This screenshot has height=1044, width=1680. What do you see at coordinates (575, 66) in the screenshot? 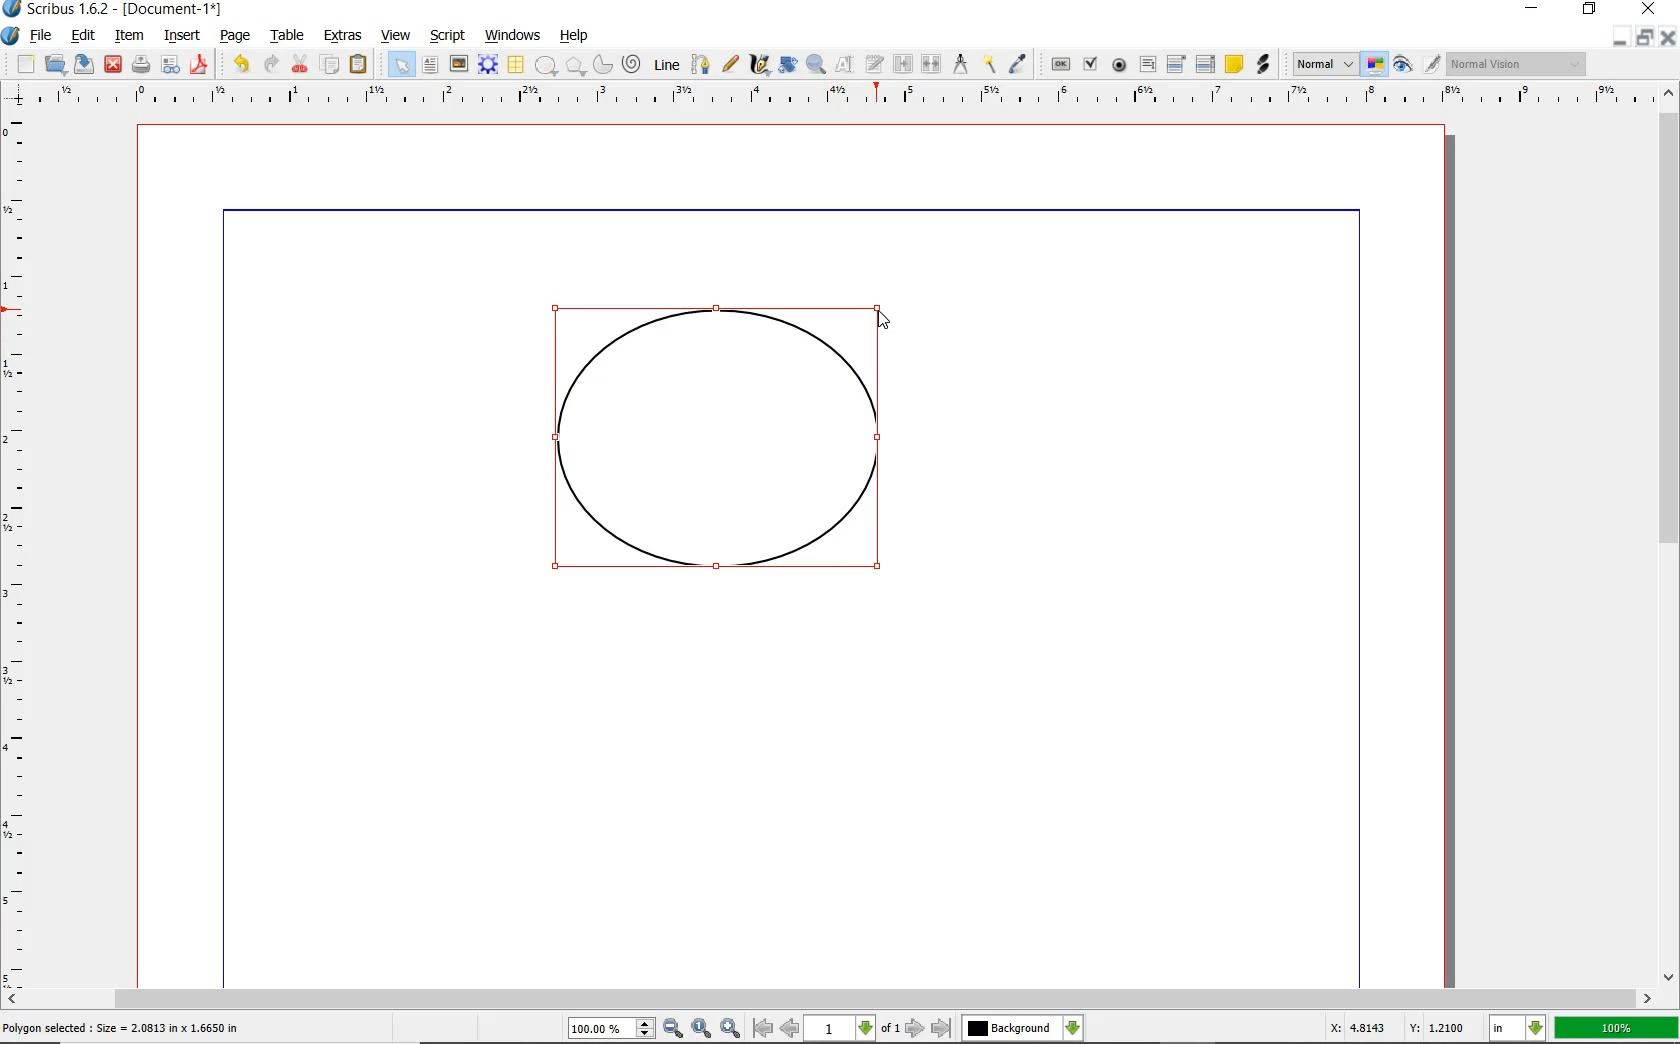
I see `POLYGON` at bounding box center [575, 66].